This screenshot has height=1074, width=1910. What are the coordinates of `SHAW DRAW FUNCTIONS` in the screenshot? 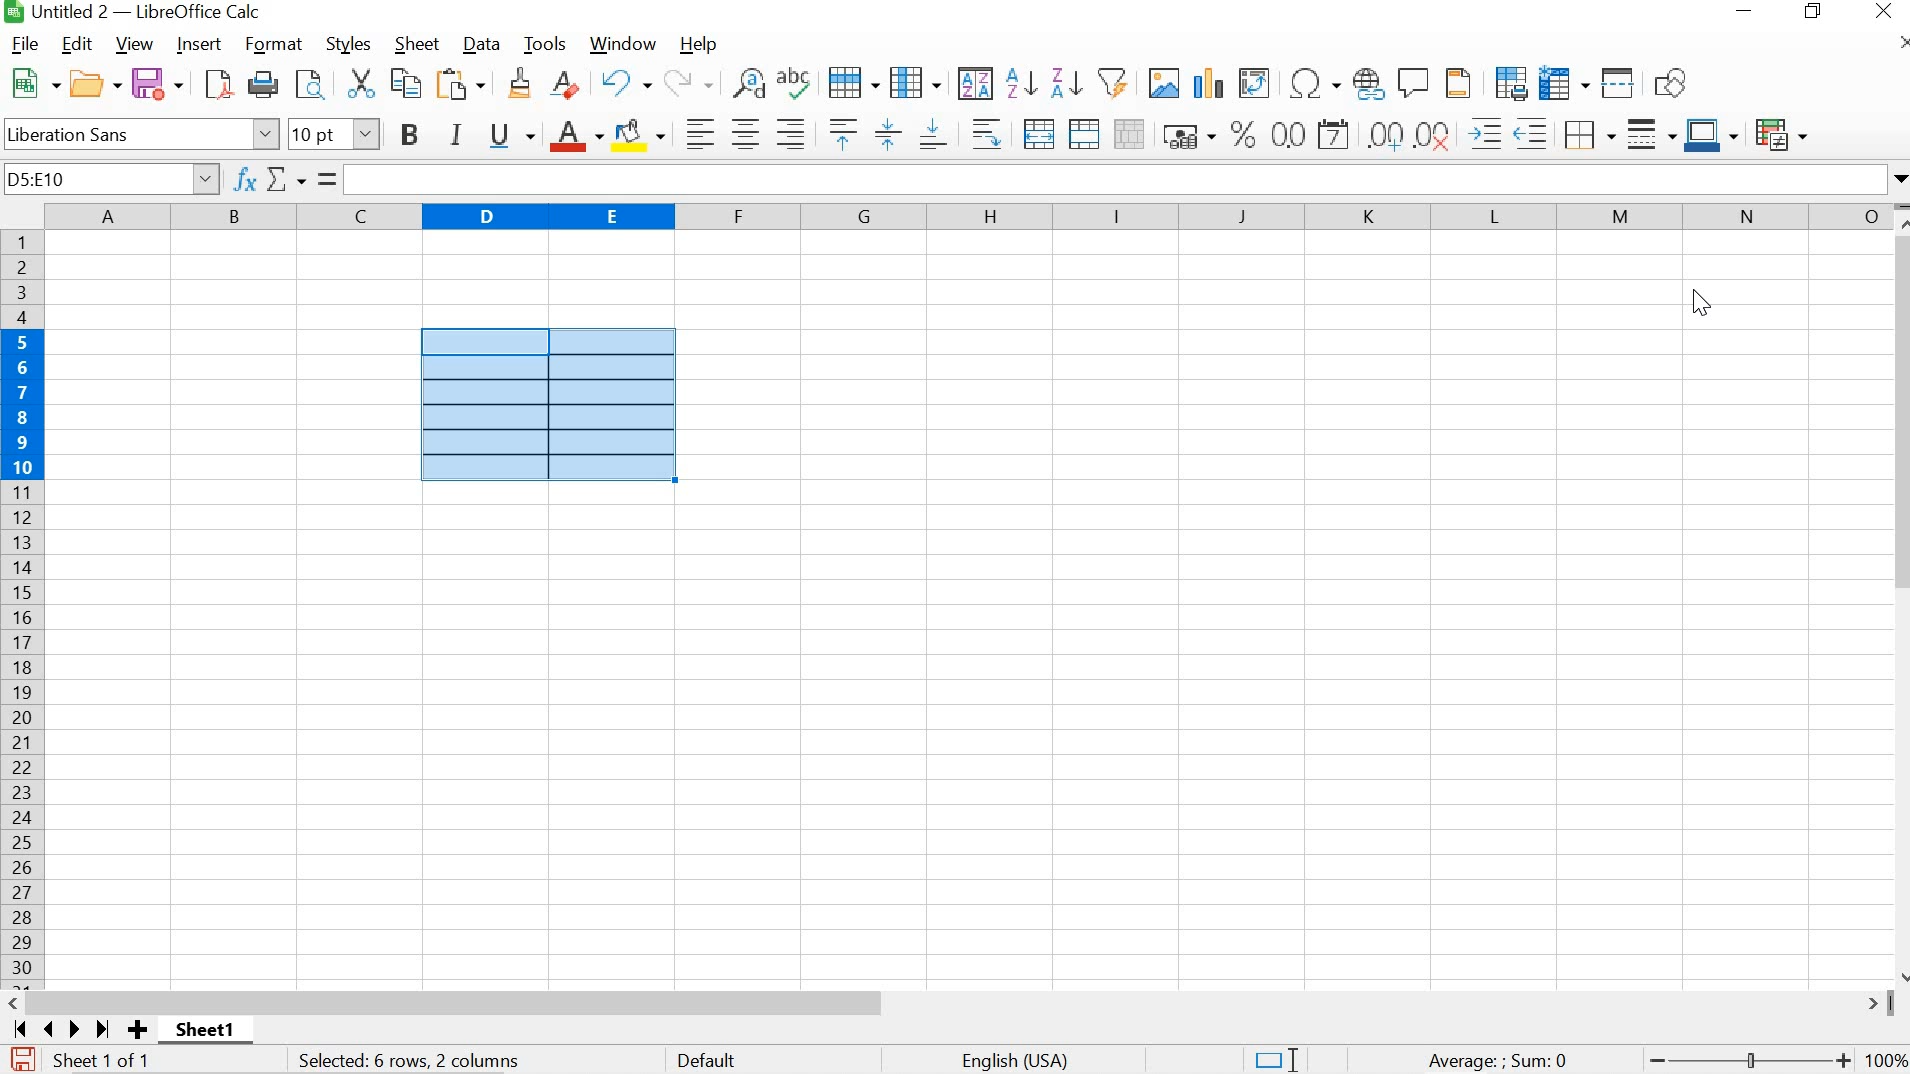 It's located at (1675, 81).